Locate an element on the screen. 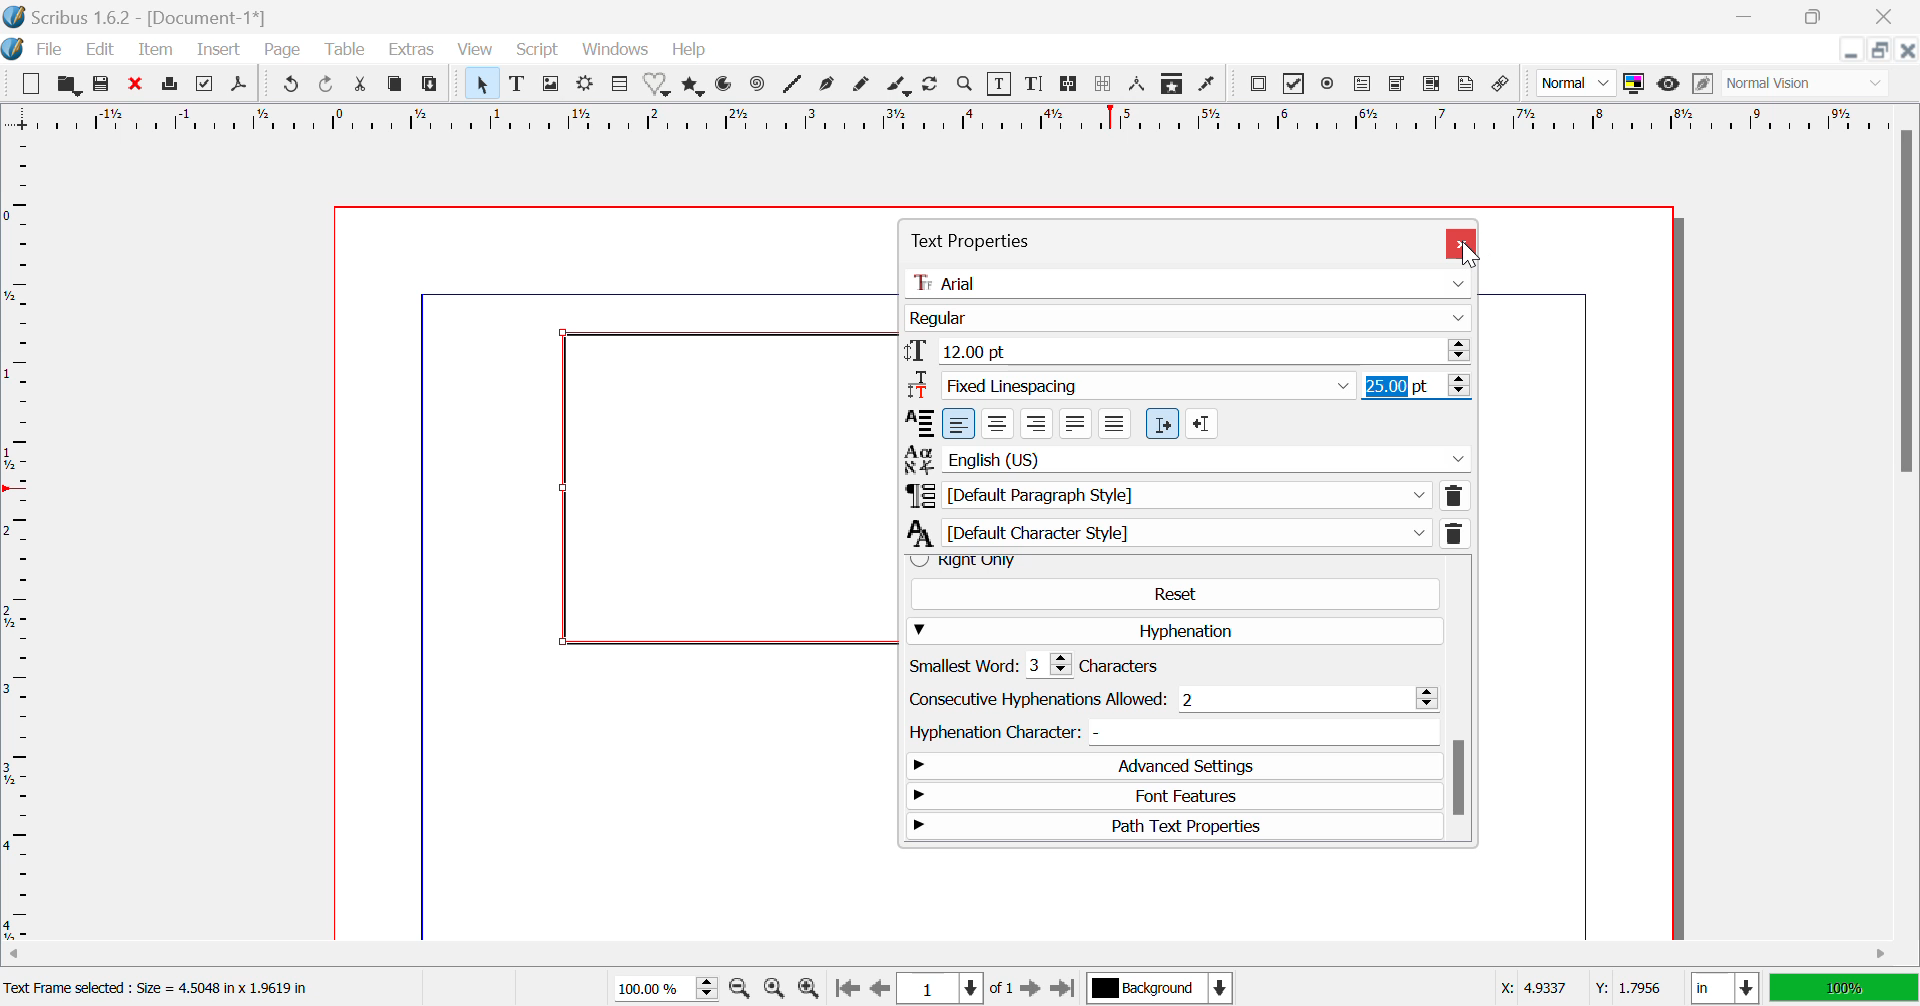 The width and height of the screenshot is (1920, 1006). Refresh is located at coordinates (934, 86).